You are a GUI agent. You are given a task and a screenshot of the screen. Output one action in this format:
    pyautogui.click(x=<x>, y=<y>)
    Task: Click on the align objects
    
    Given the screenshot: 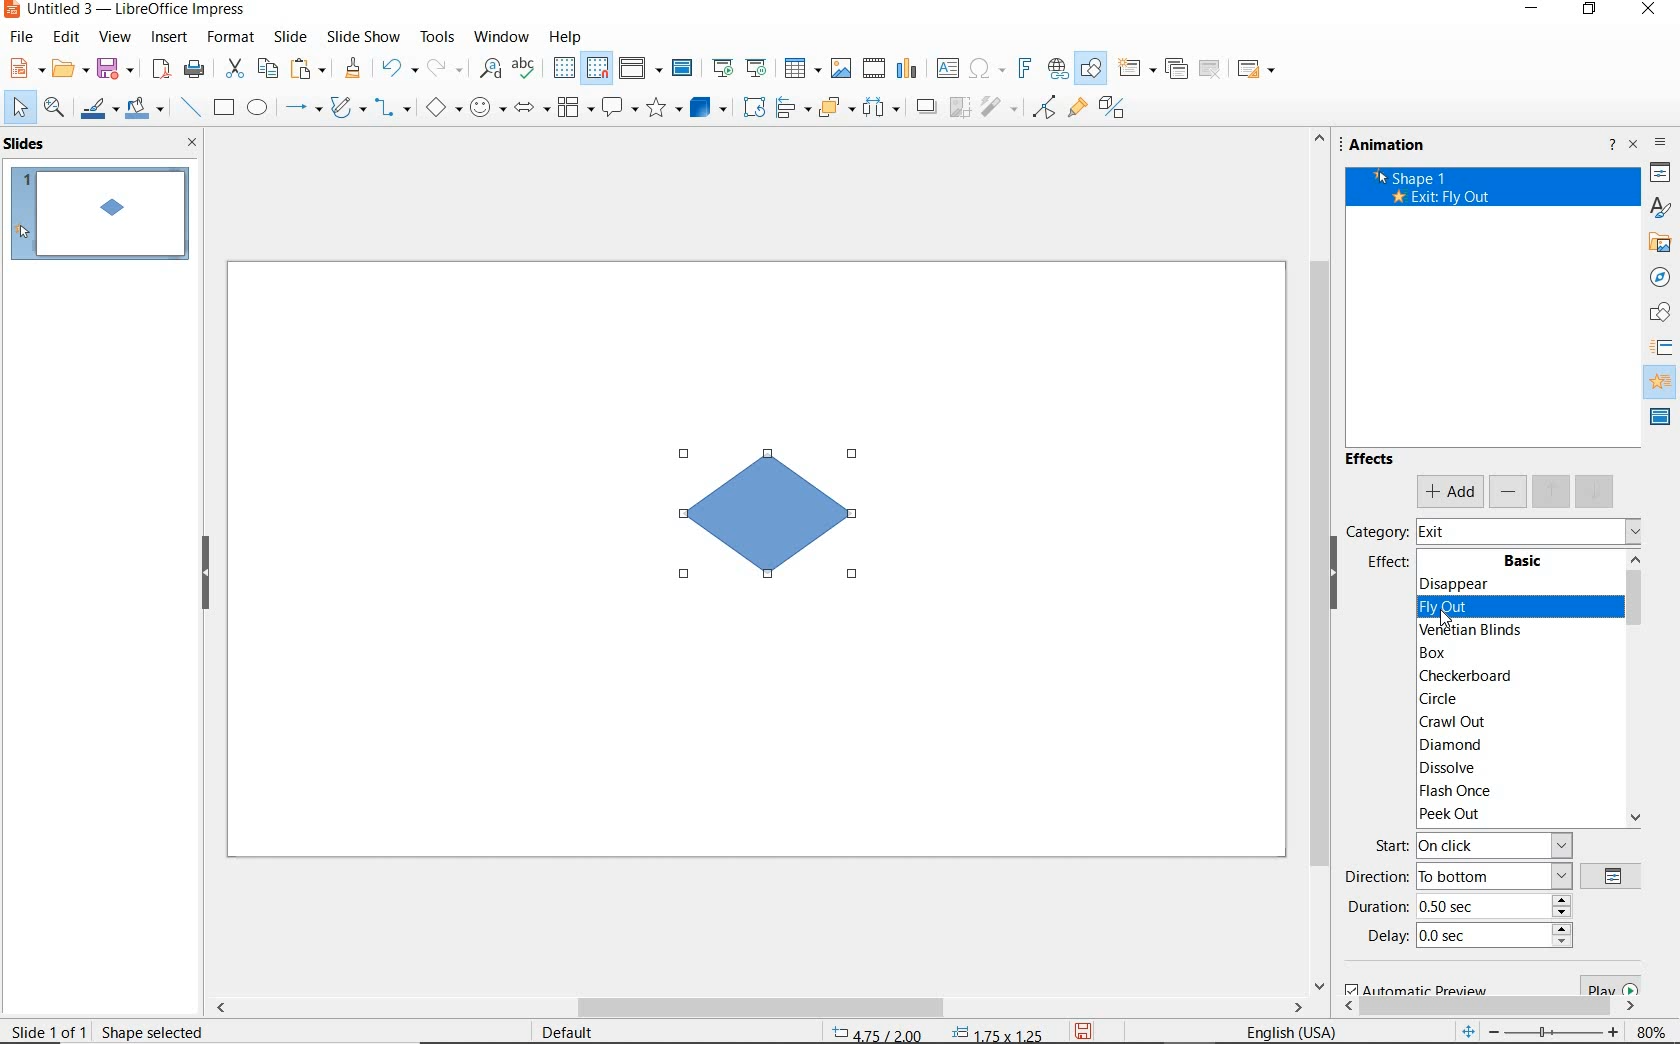 What is the action you would take?
    pyautogui.click(x=792, y=110)
    